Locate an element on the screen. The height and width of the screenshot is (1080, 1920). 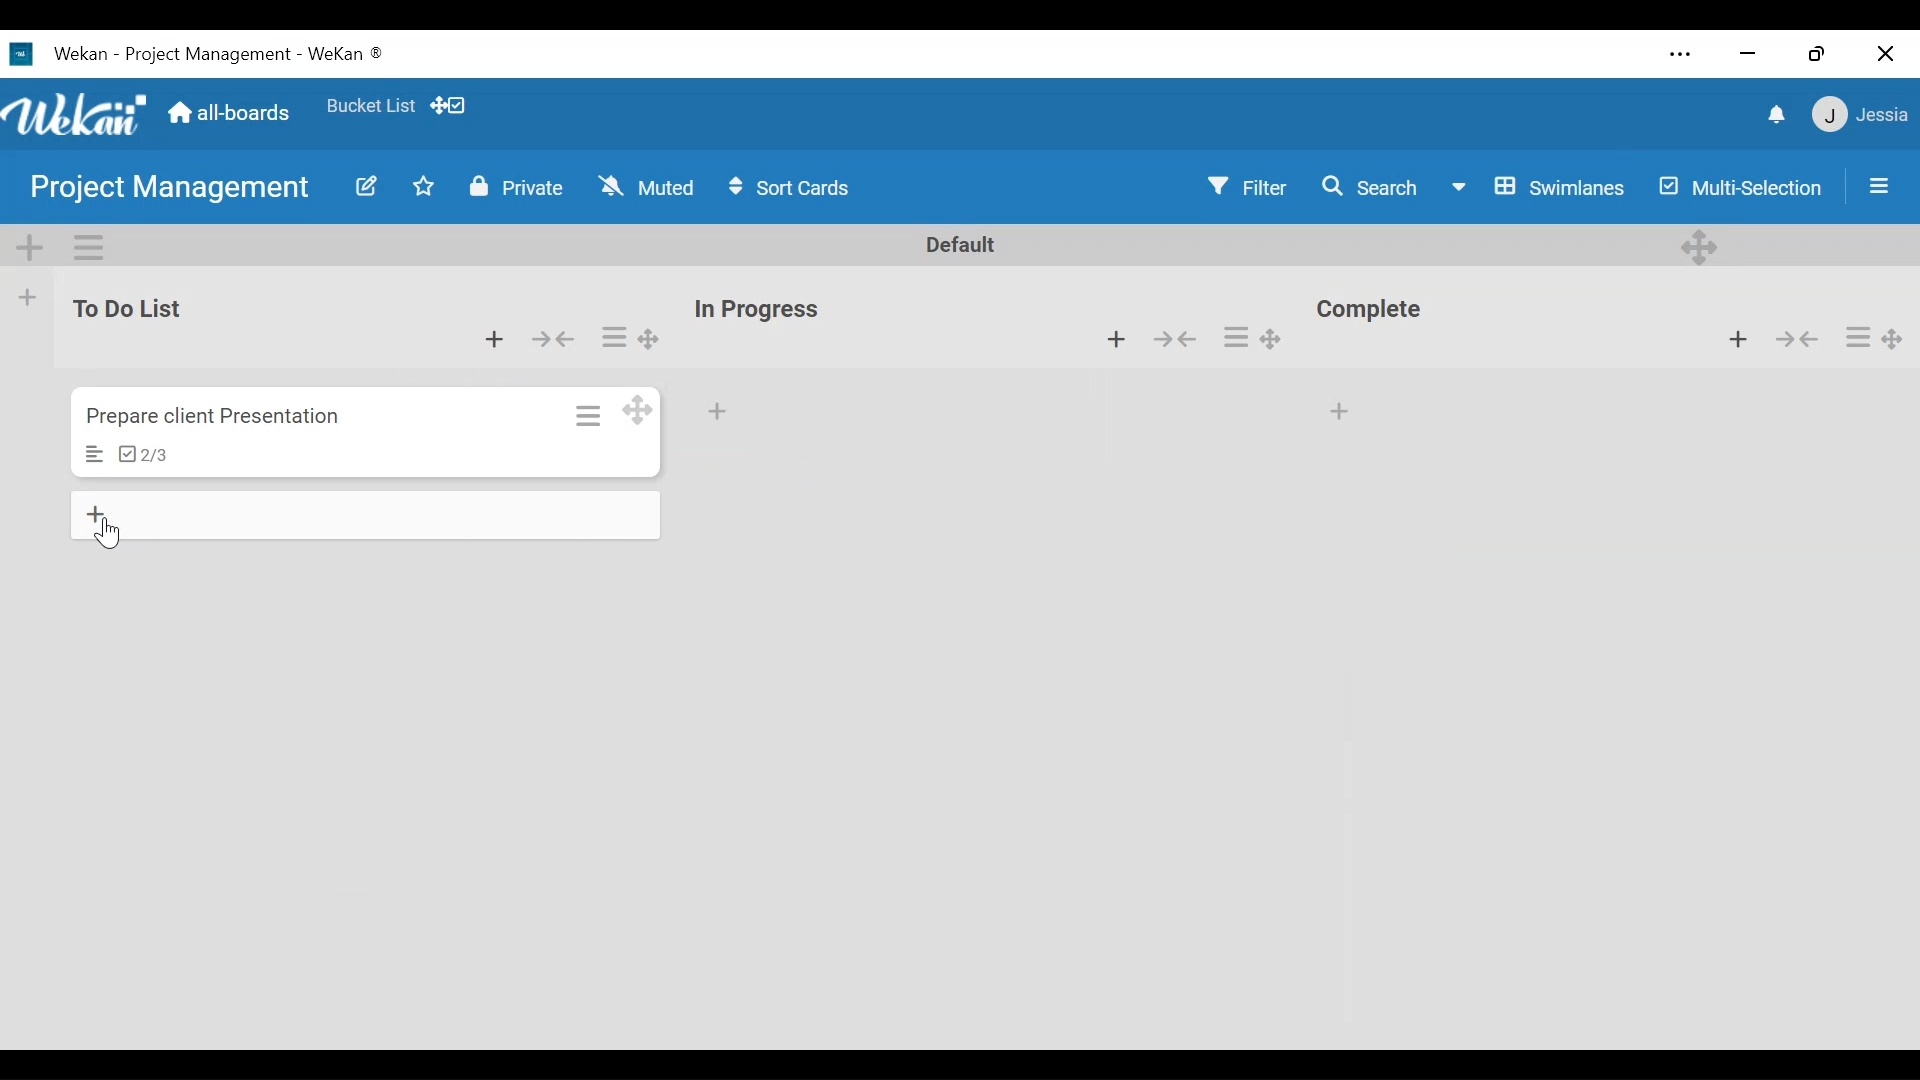
Muted is located at coordinates (646, 187).